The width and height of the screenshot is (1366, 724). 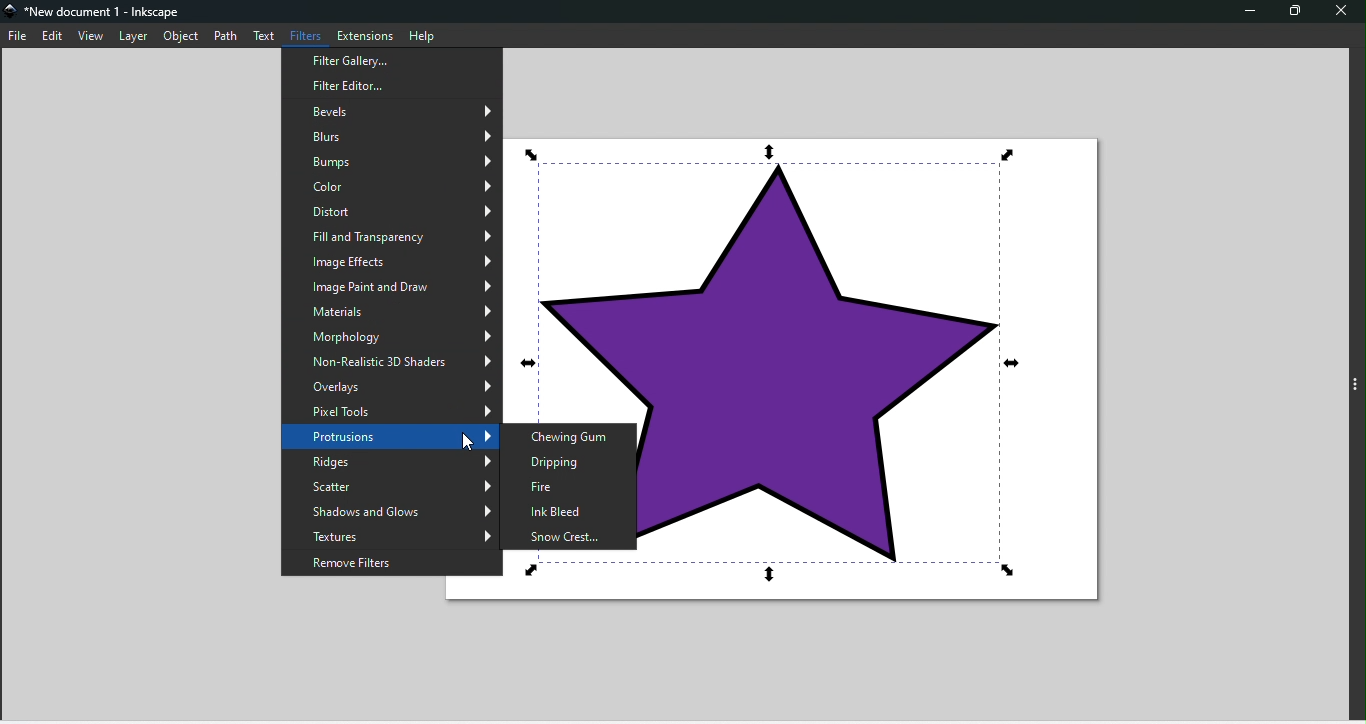 I want to click on View, so click(x=93, y=37).